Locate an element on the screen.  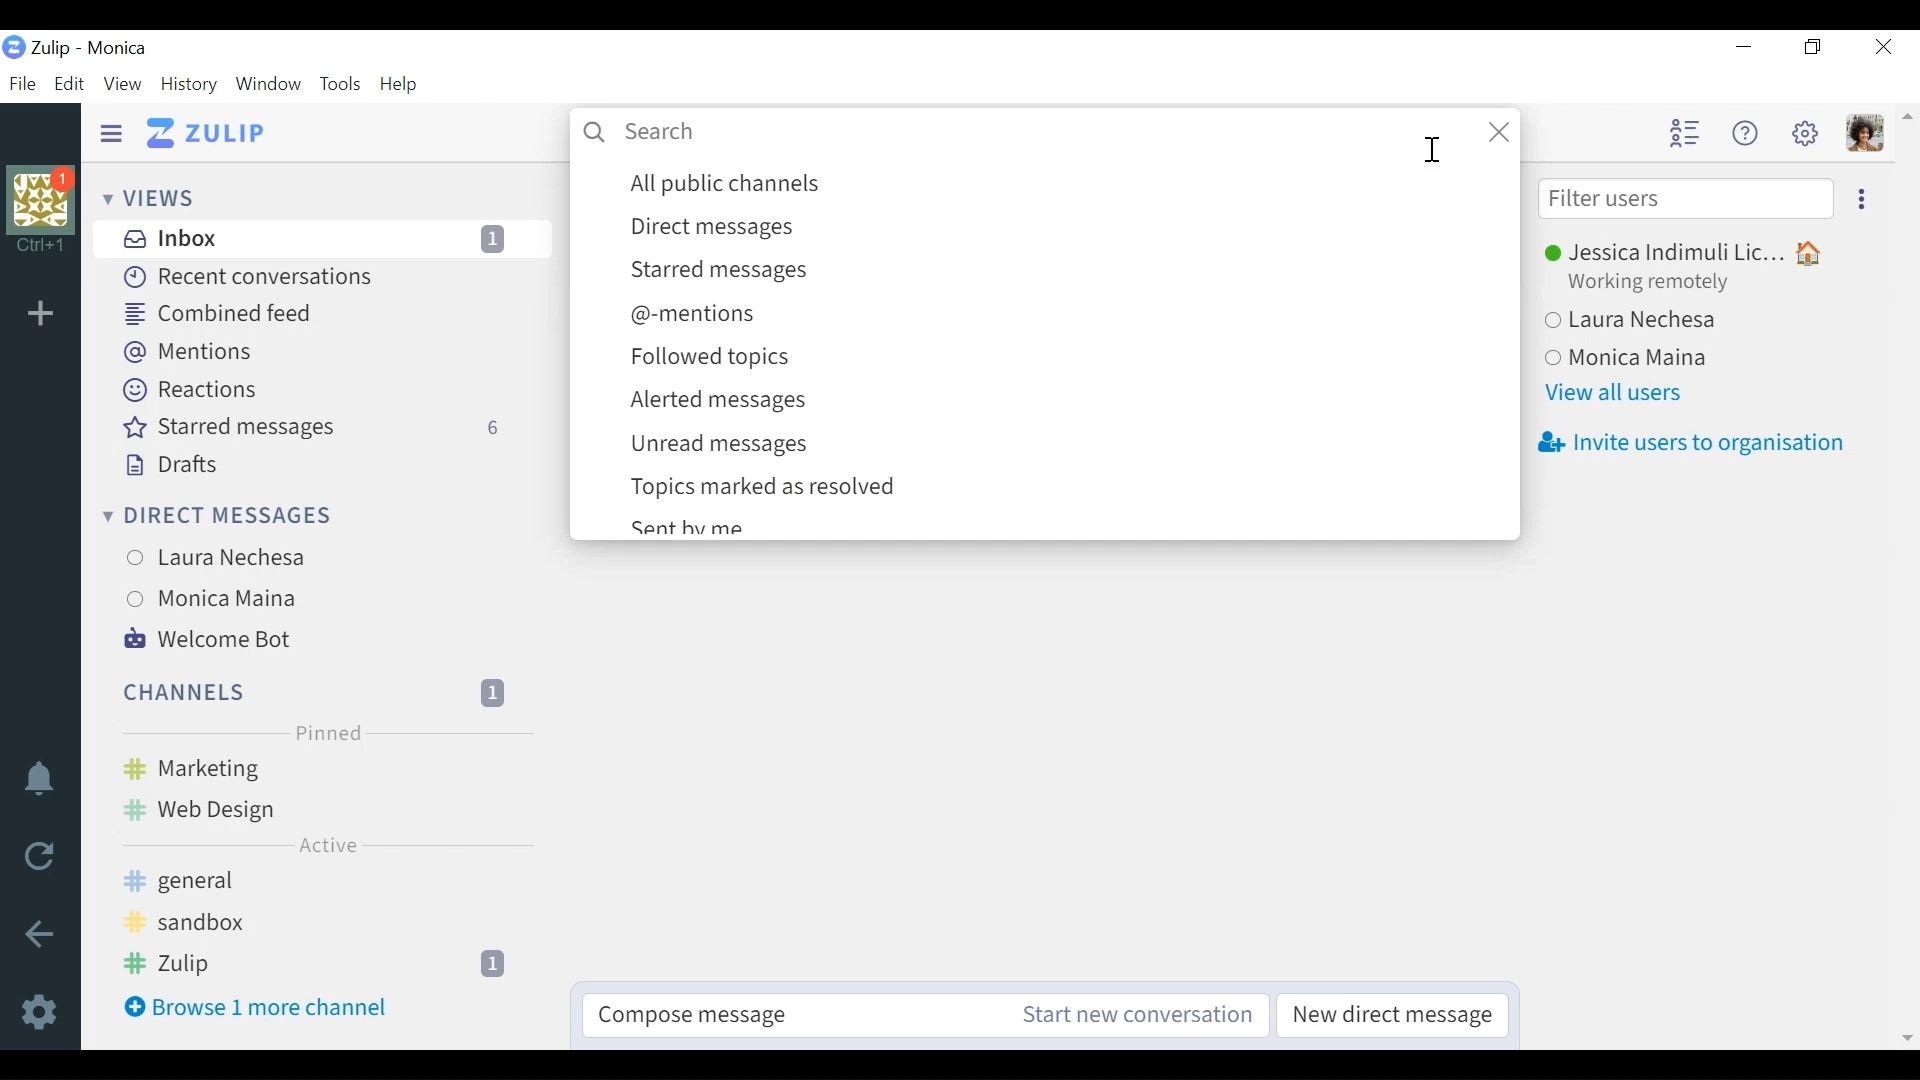
Direct messages is located at coordinates (1060, 228).